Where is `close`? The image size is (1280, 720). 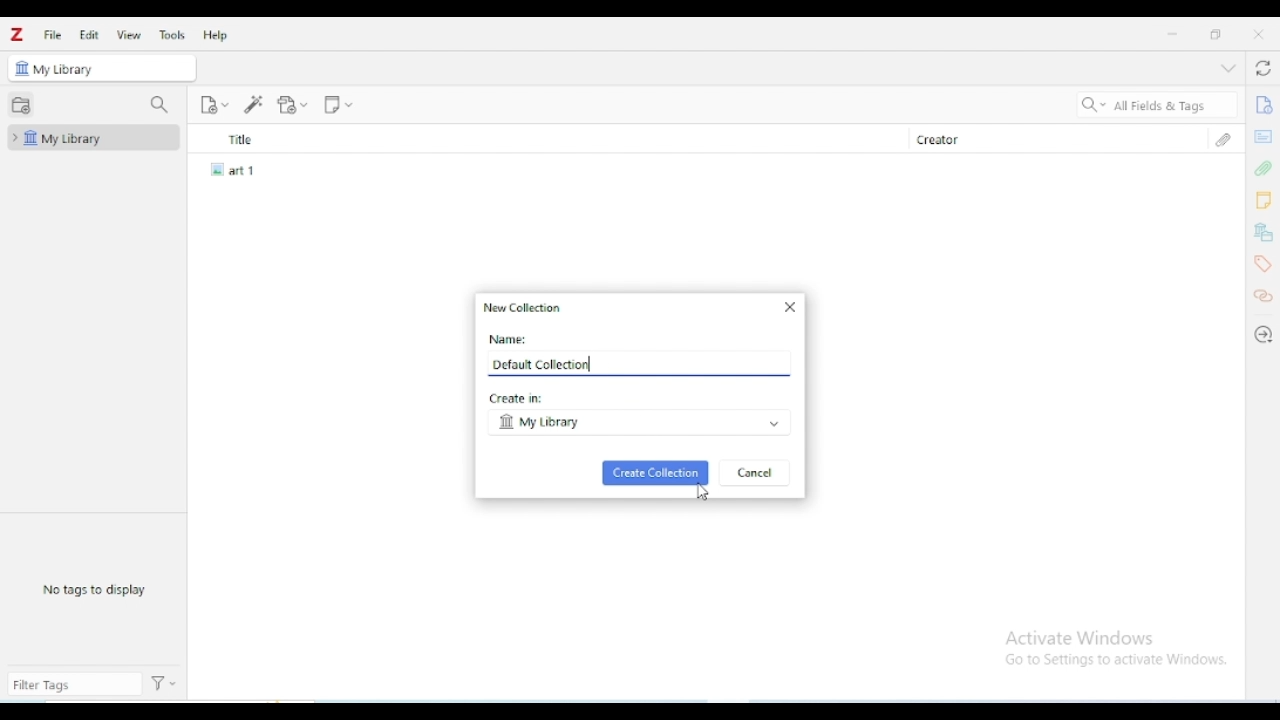 close is located at coordinates (1258, 34).